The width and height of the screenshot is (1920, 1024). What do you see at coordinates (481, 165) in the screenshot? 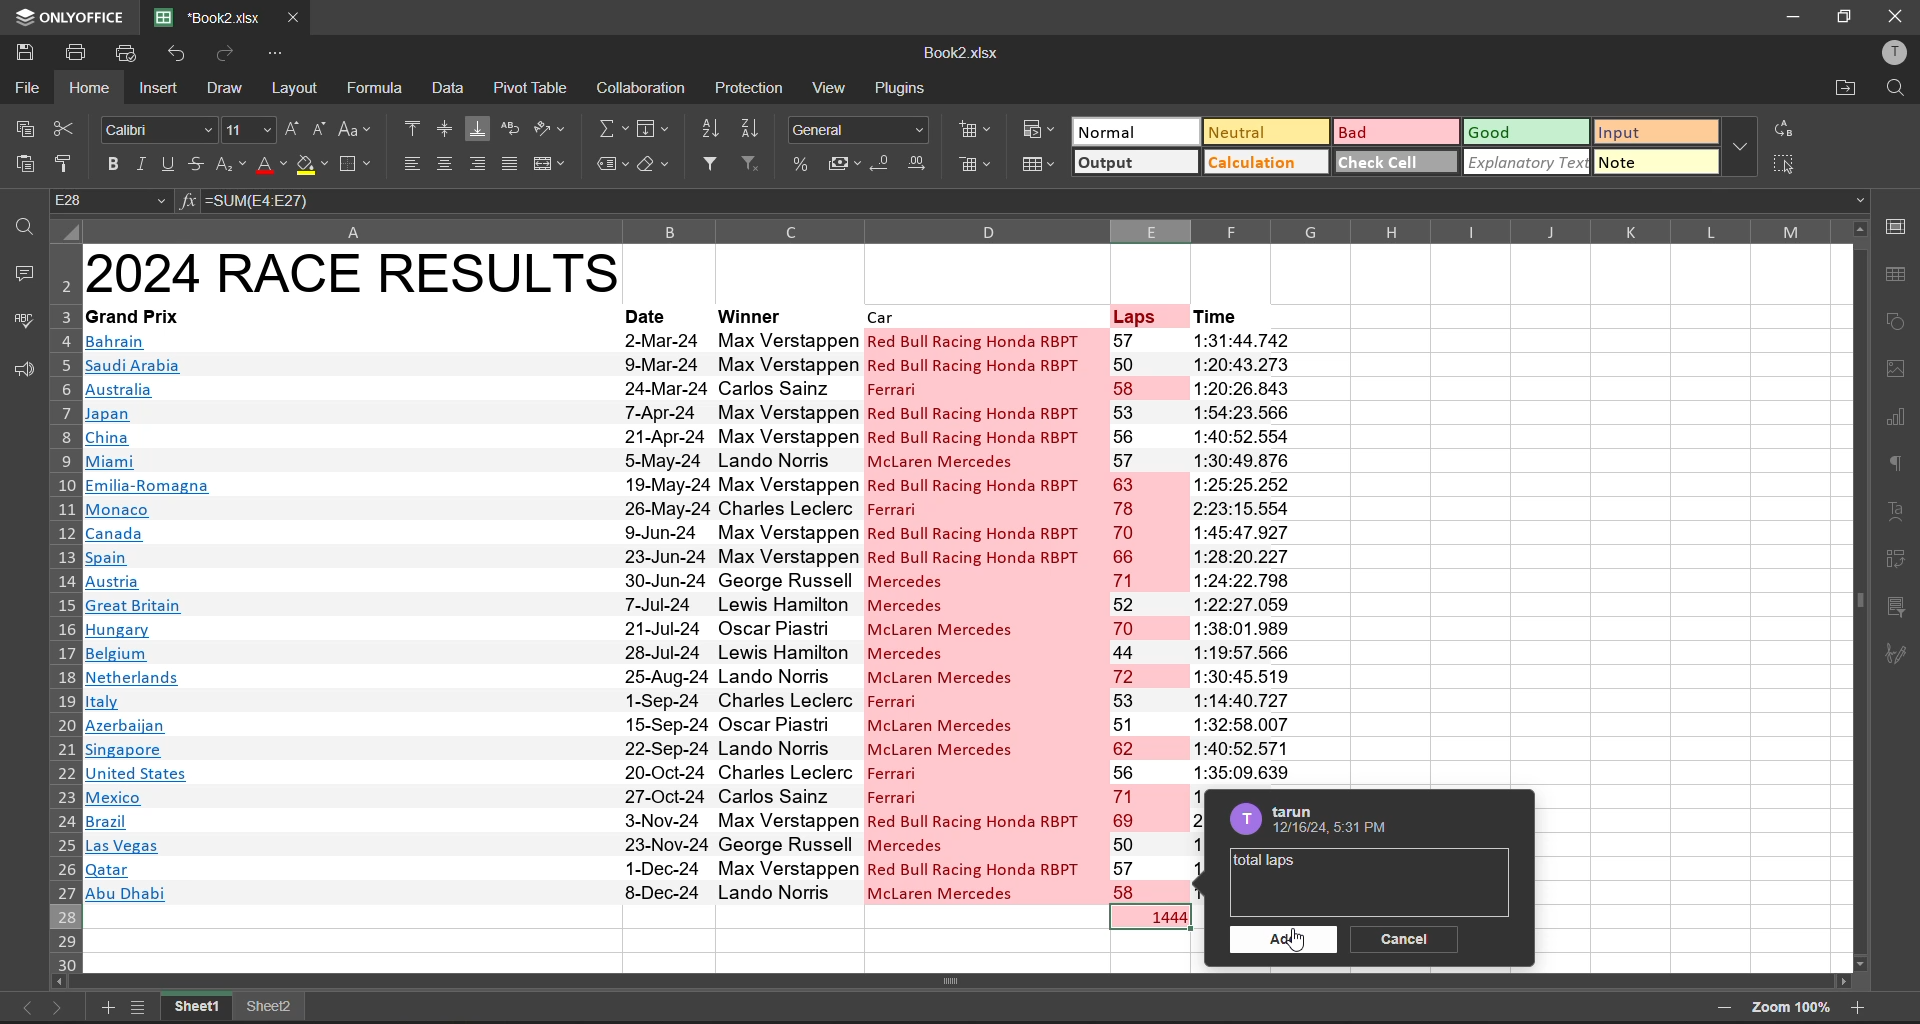
I see `align right` at bounding box center [481, 165].